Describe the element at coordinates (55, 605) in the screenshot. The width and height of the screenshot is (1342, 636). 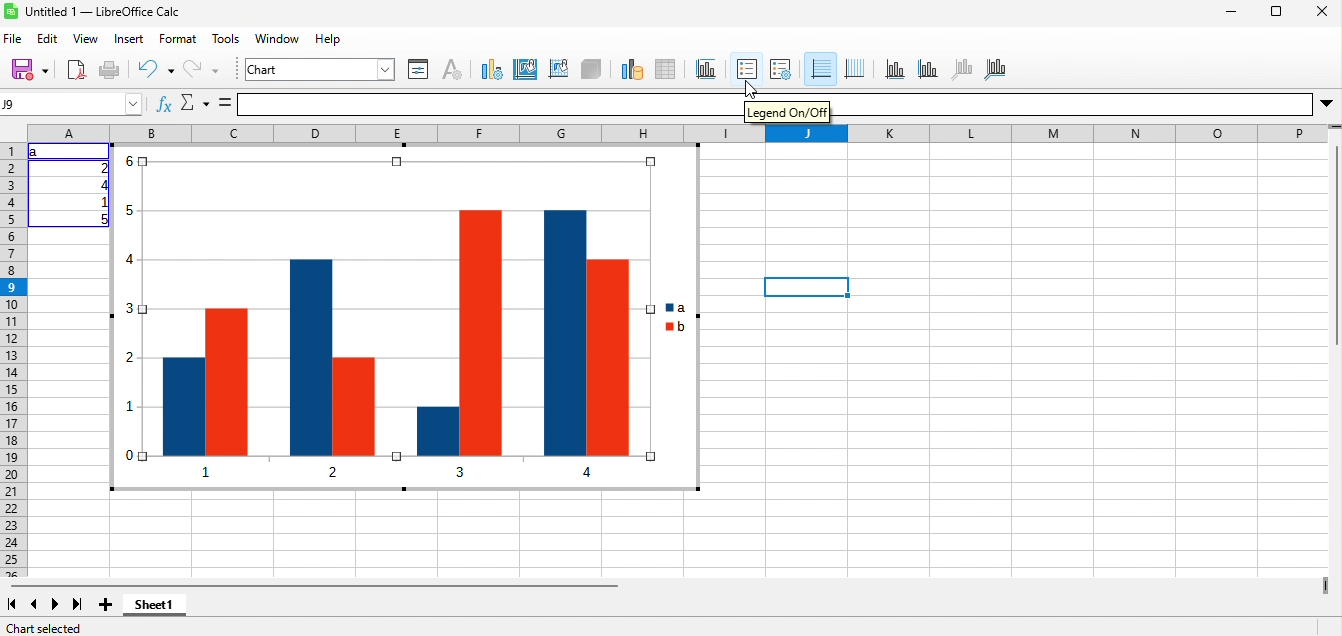
I see `next sheet` at that location.